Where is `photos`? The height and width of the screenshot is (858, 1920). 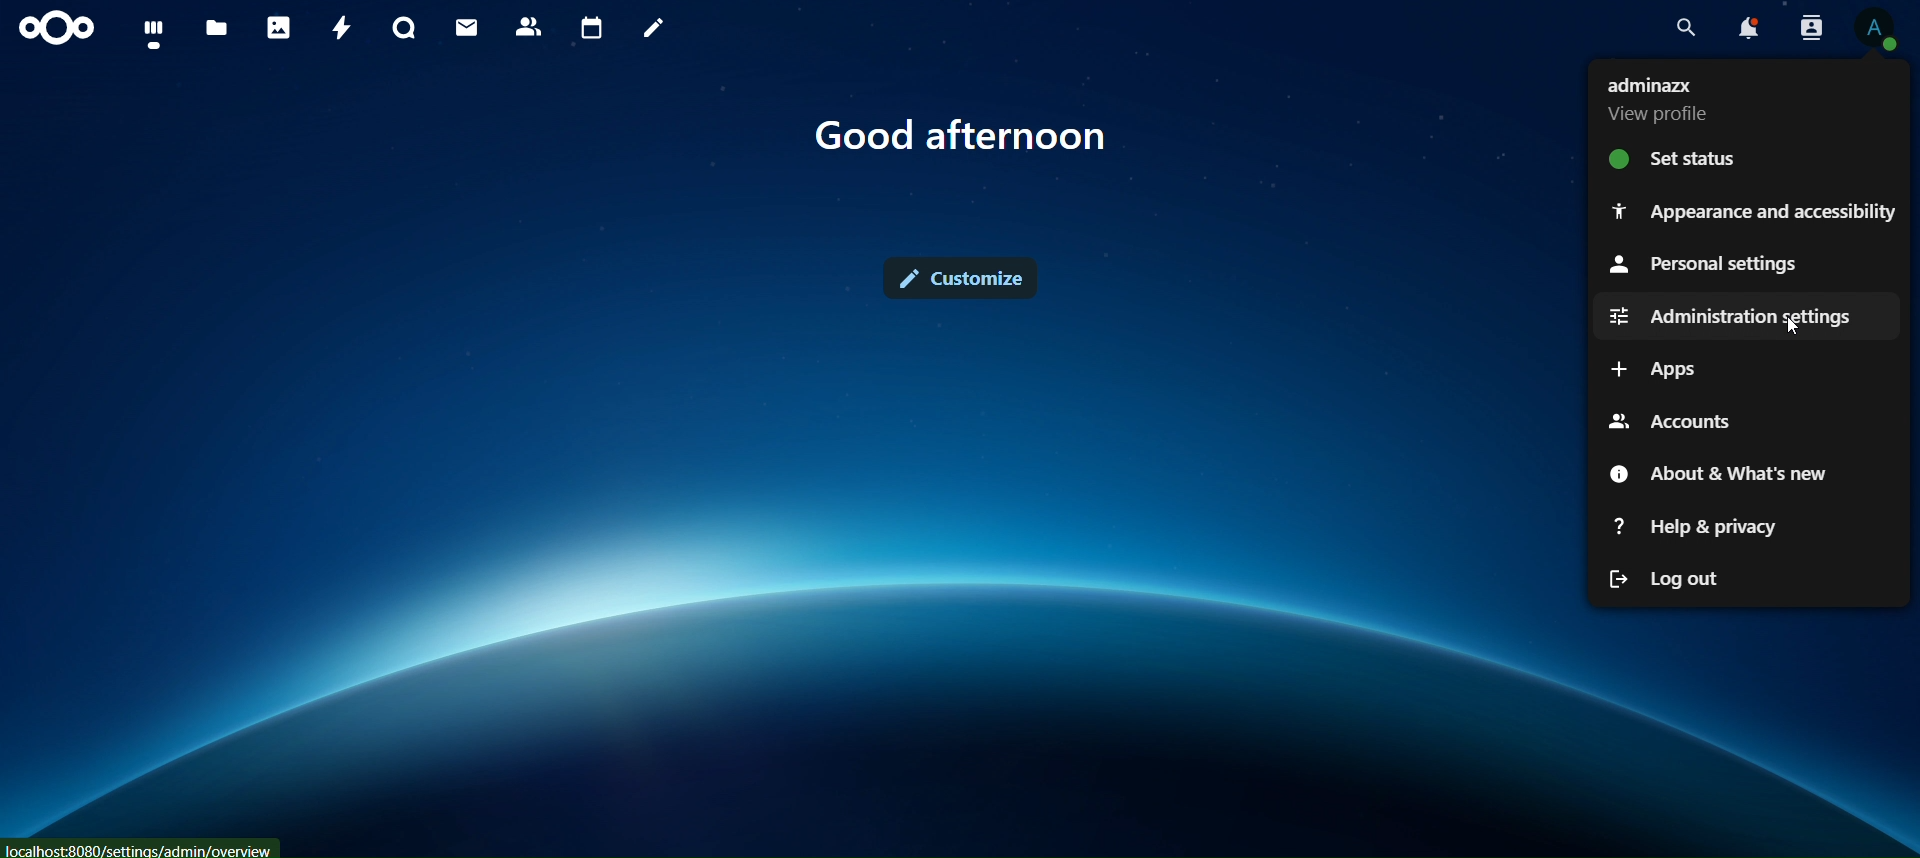
photos is located at coordinates (280, 28).